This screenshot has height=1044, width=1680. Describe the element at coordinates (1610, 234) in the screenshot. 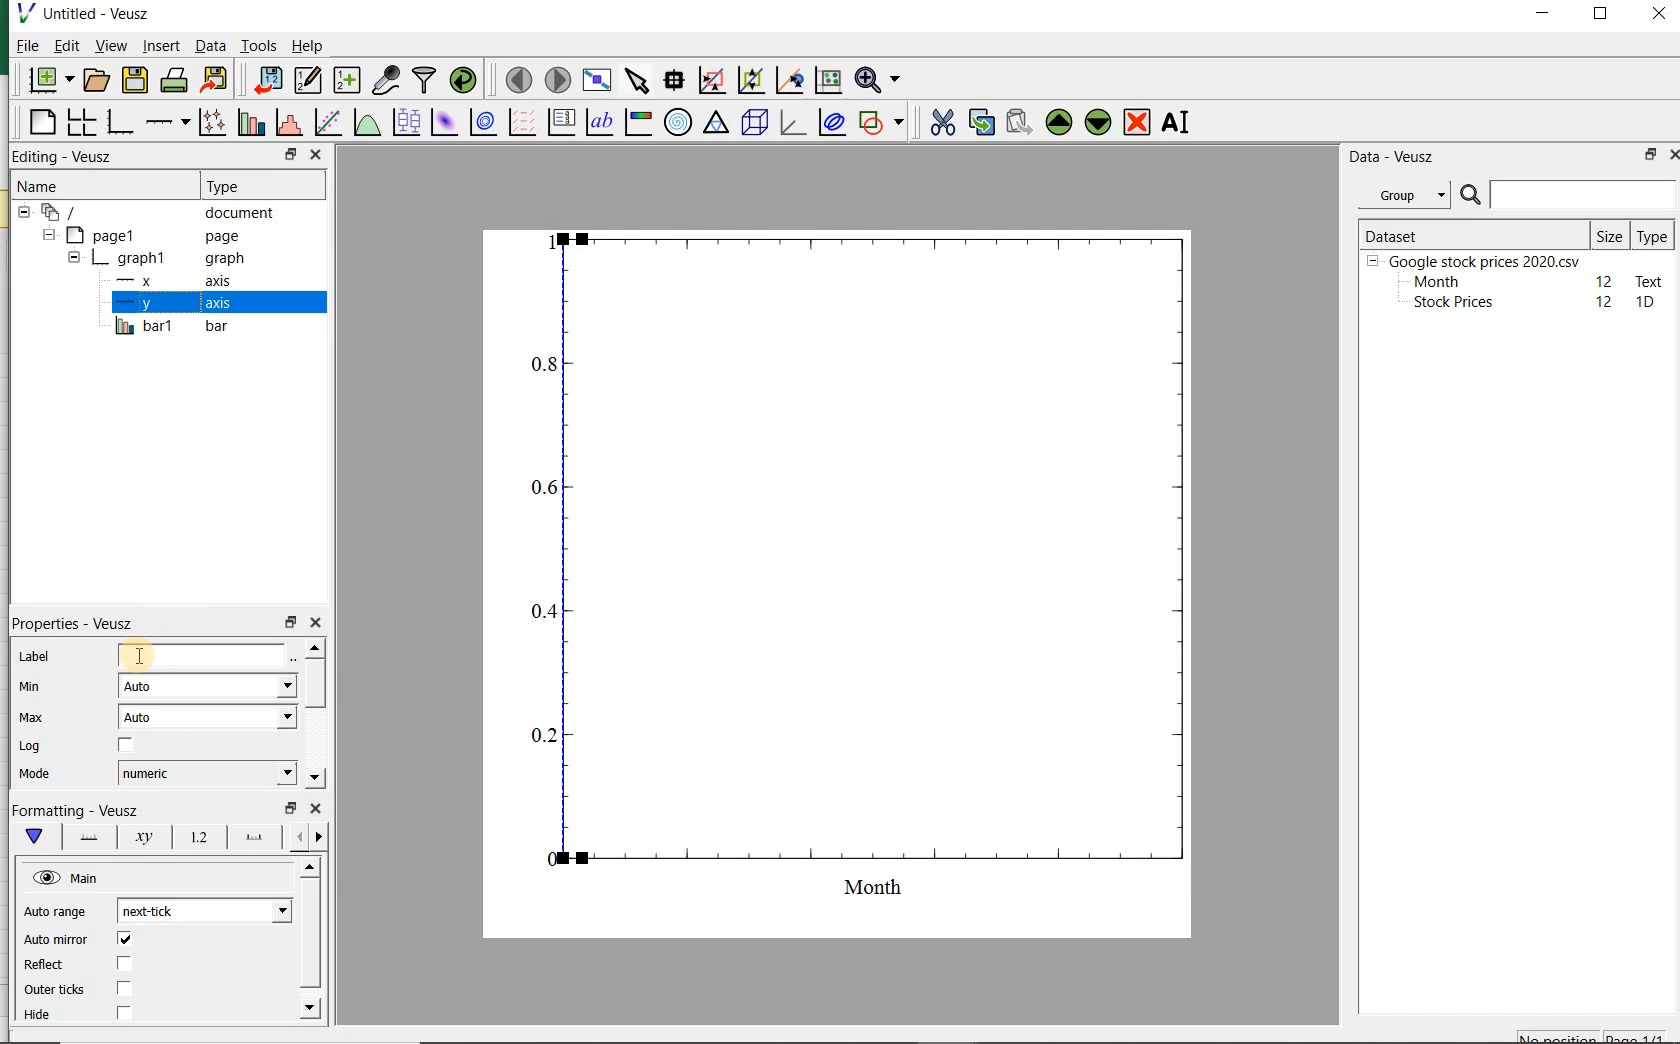

I see `Size` at that location.